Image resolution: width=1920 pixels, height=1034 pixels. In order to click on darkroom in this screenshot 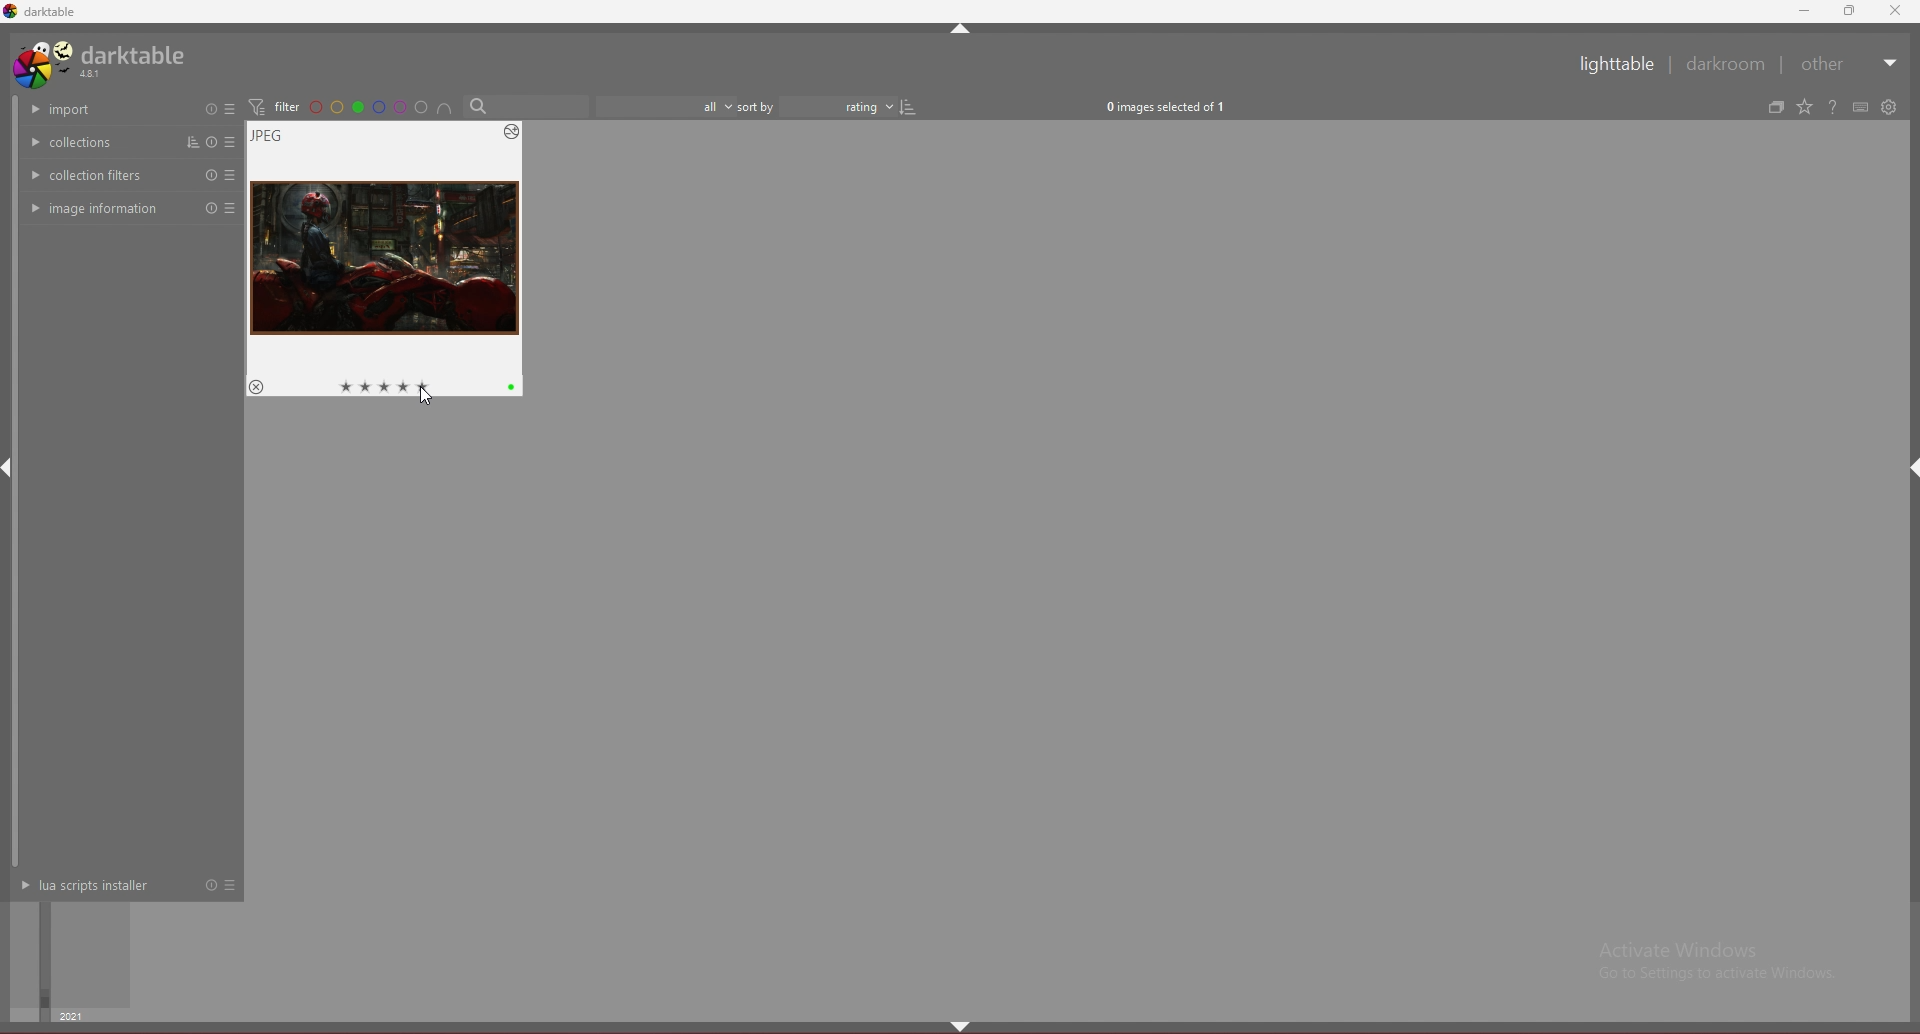, I will do `click(1727, 65)`.